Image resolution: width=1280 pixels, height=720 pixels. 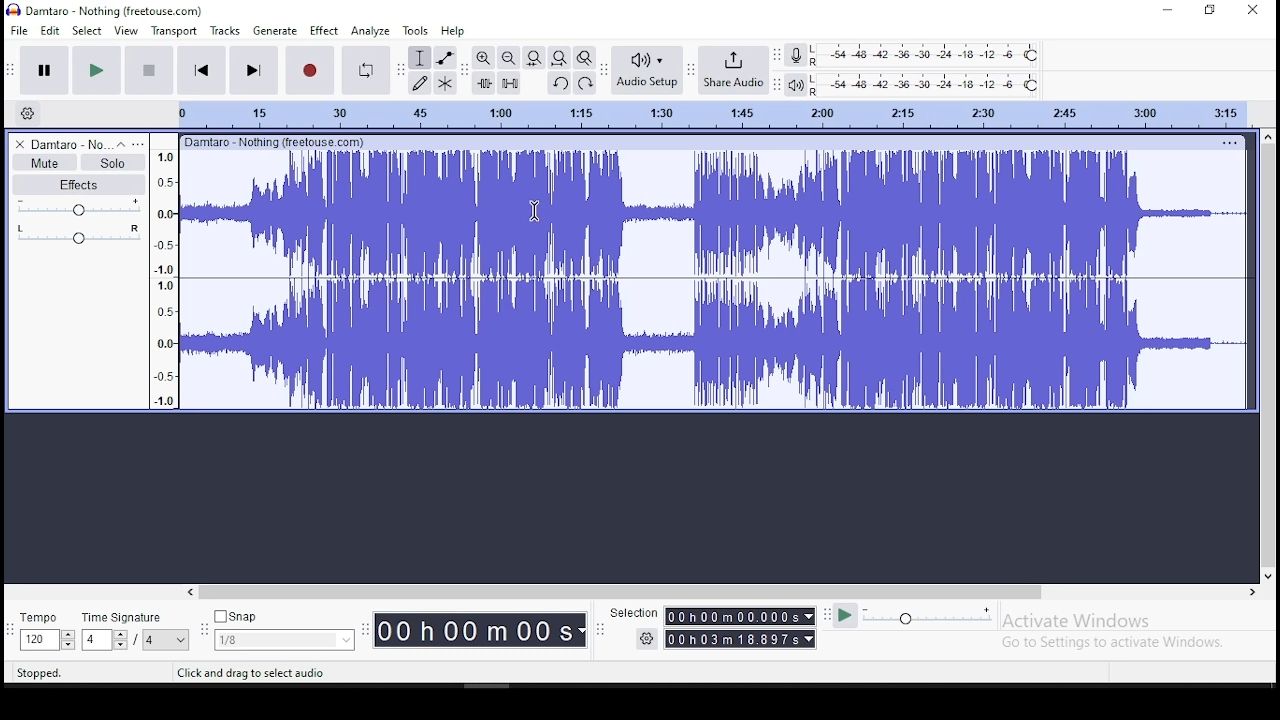 I want to click on record meter, so click(x=796, y=54).